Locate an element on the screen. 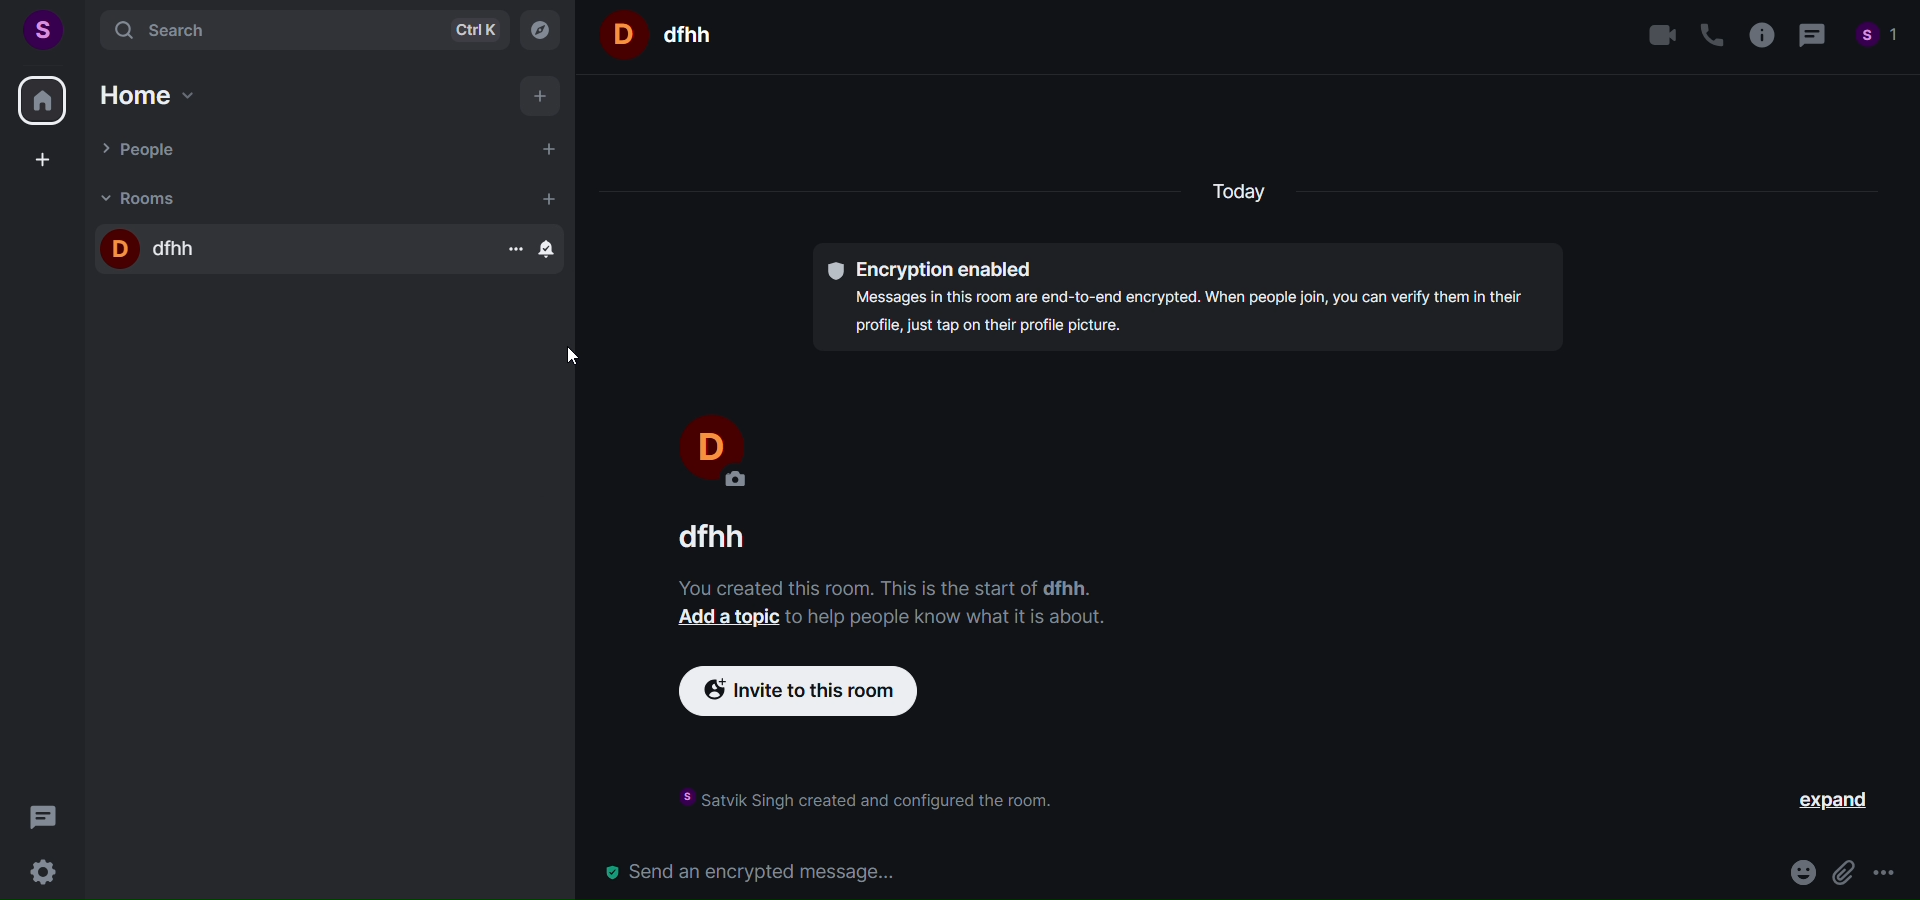  create a space is located at coordinates (49, 162).